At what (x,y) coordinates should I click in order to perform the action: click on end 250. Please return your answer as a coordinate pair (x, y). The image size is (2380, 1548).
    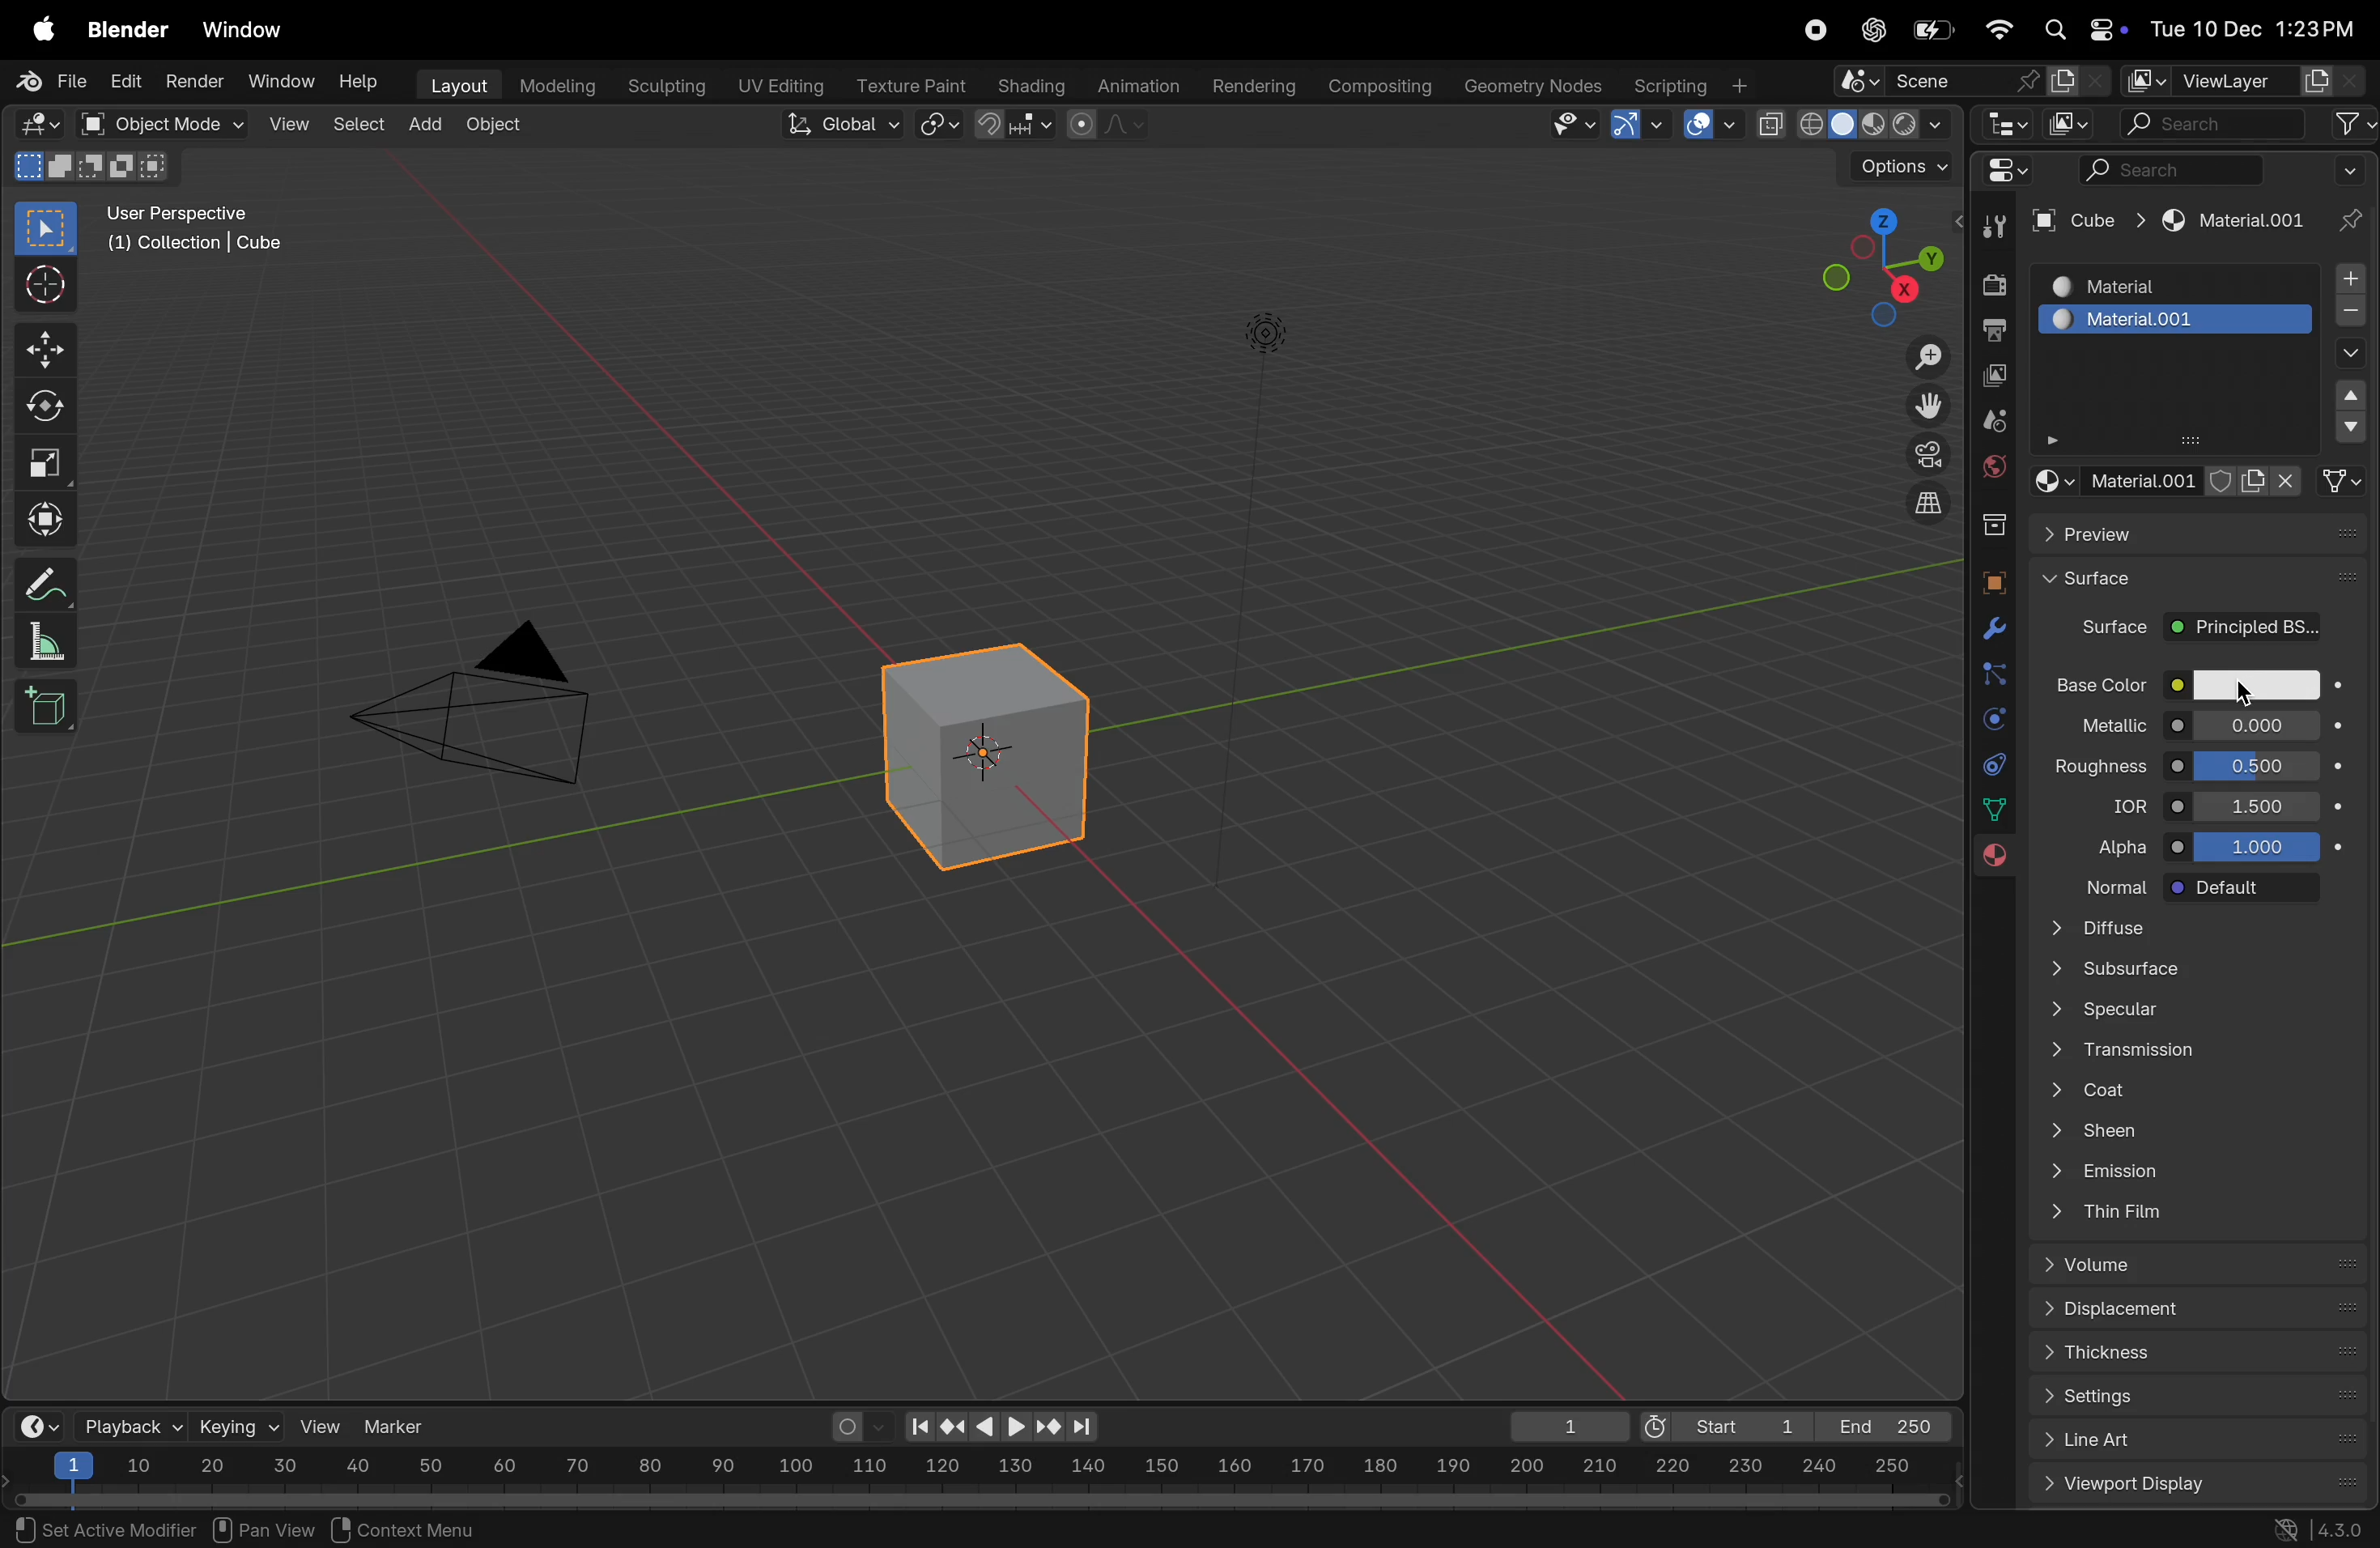
    Looking at the image, I should click on (1881, 1426).